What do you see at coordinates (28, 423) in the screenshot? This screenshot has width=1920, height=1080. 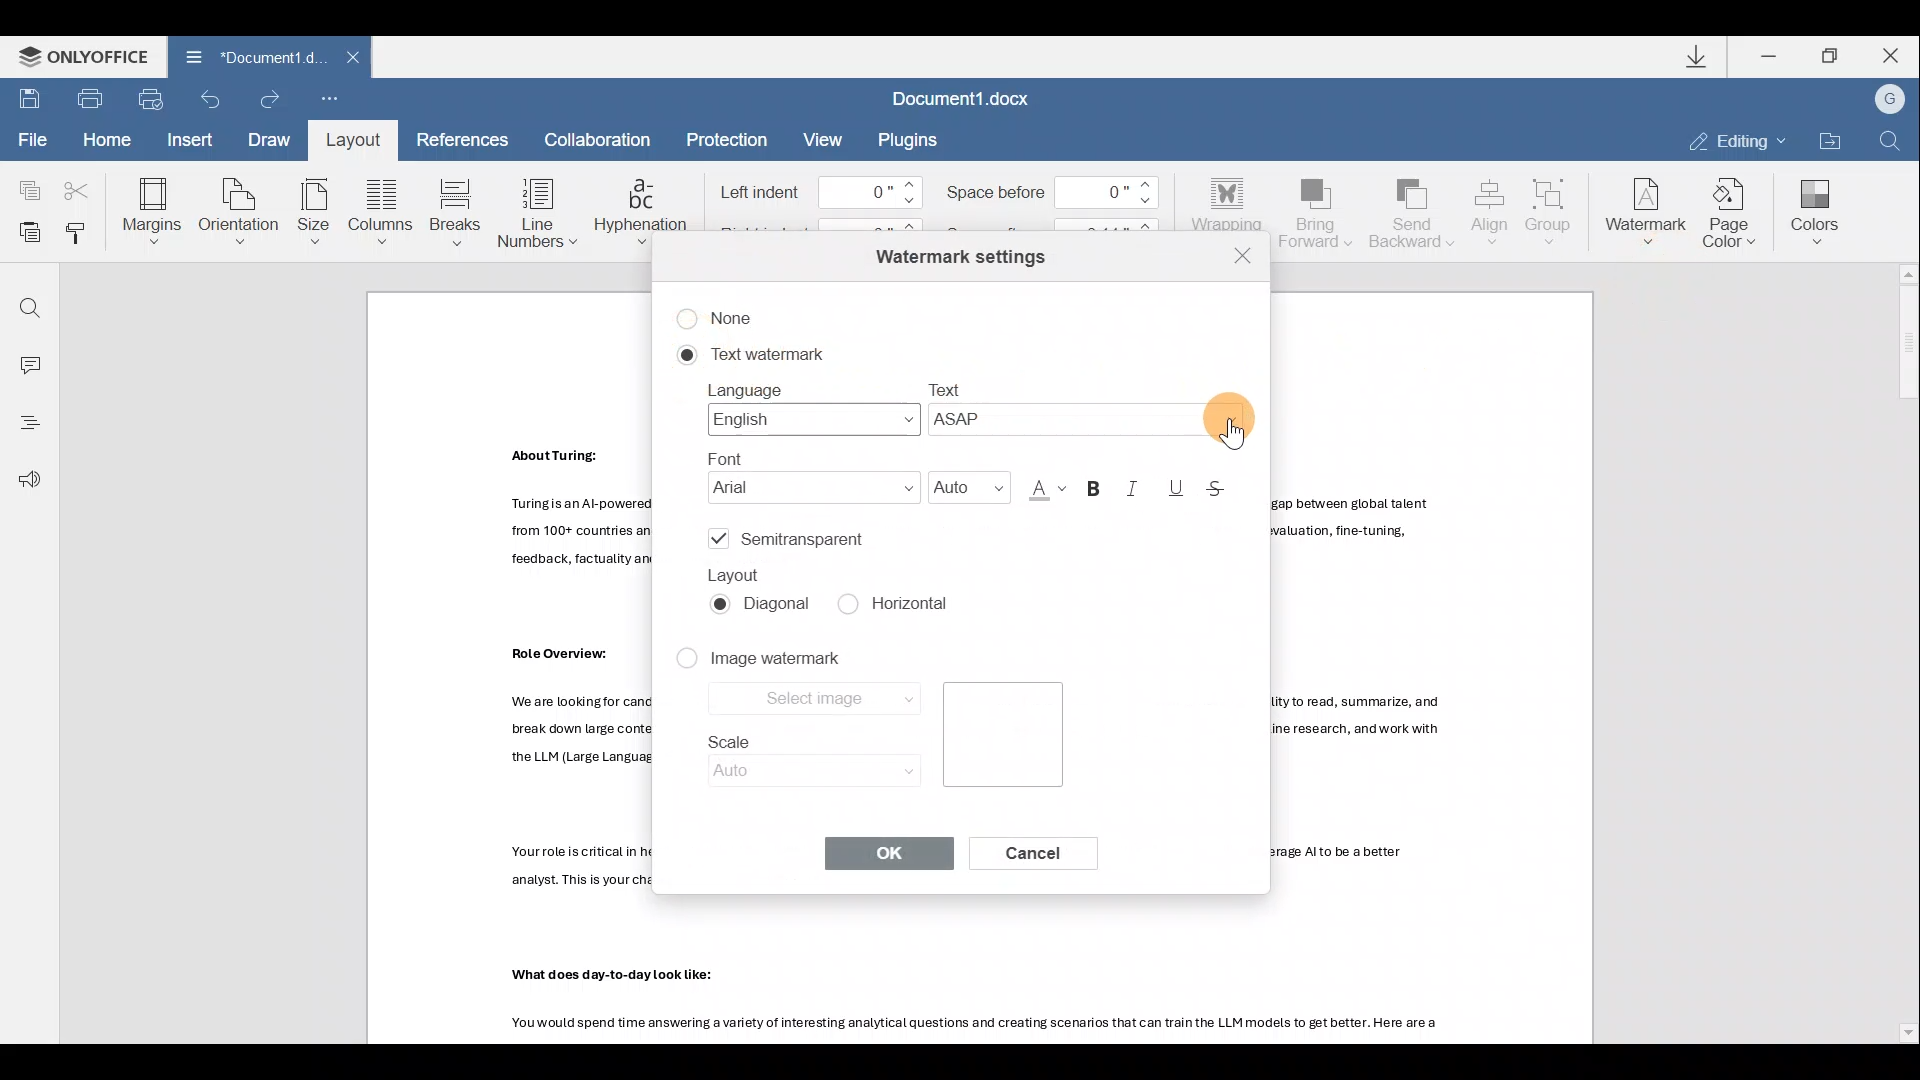 I see `Heading` at bounding box center [28, 423].